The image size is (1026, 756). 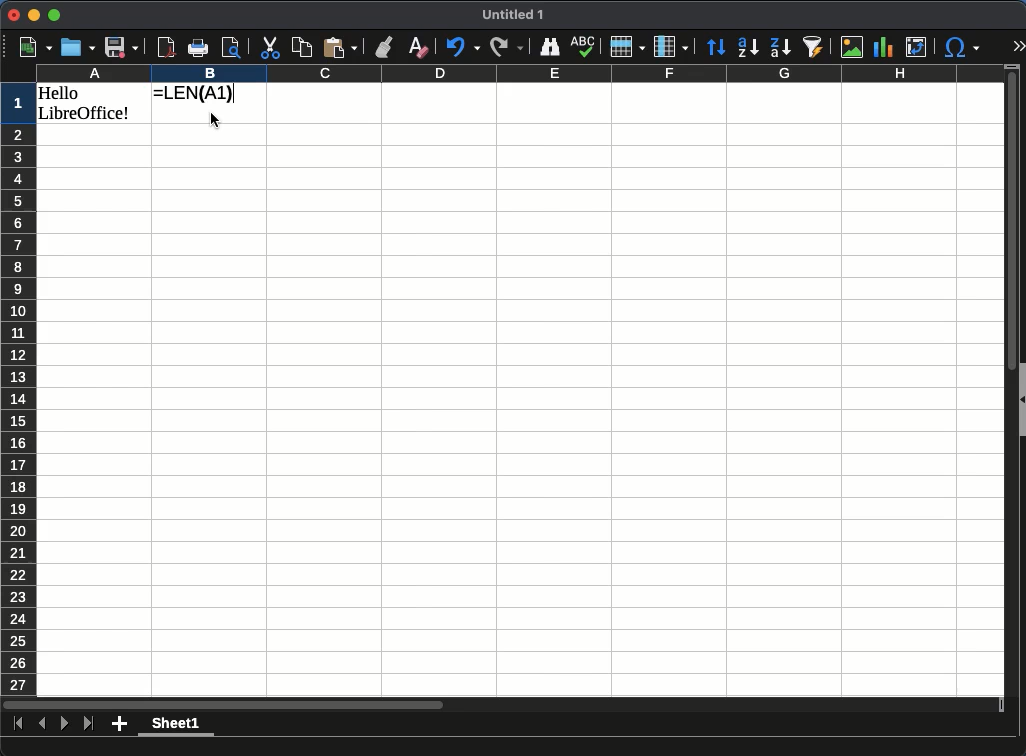 I want to click on special character, so click(x=960, y=44).